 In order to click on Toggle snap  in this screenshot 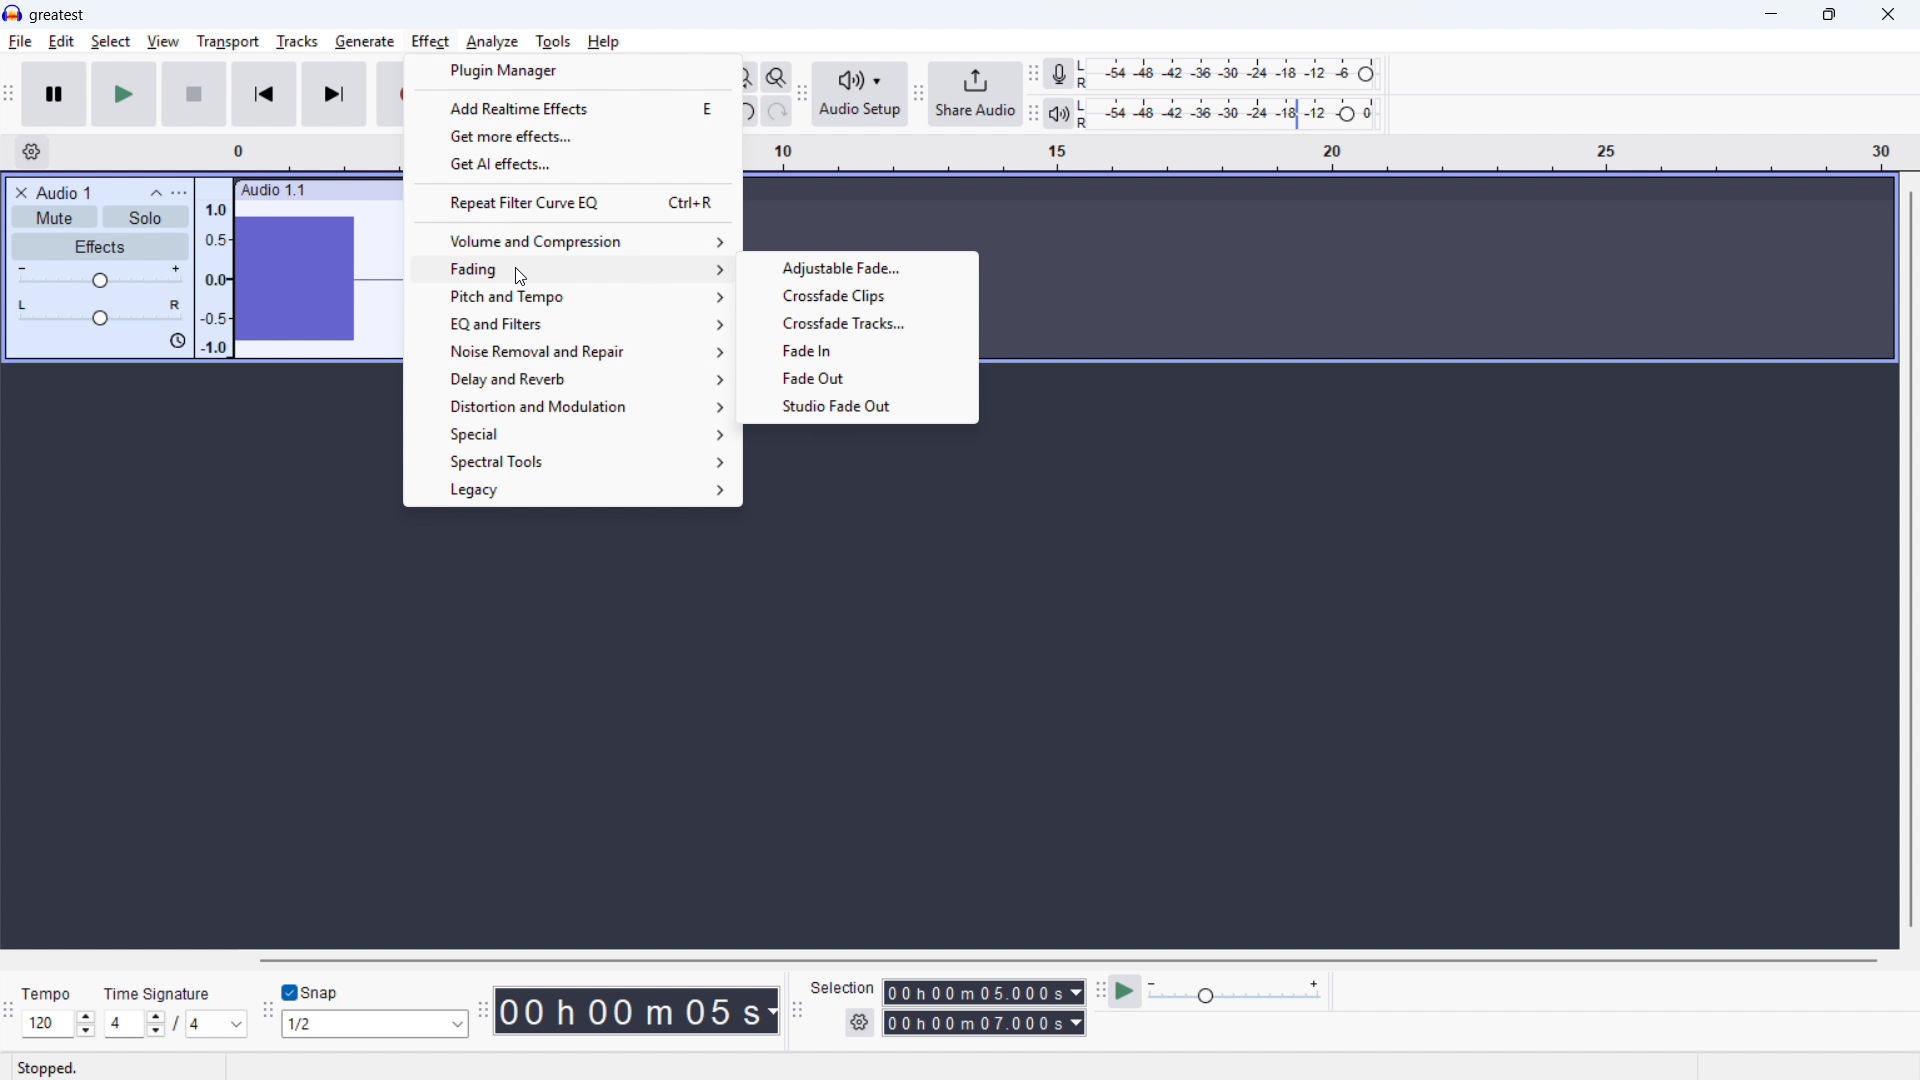, I will do `click(314, 992)`.